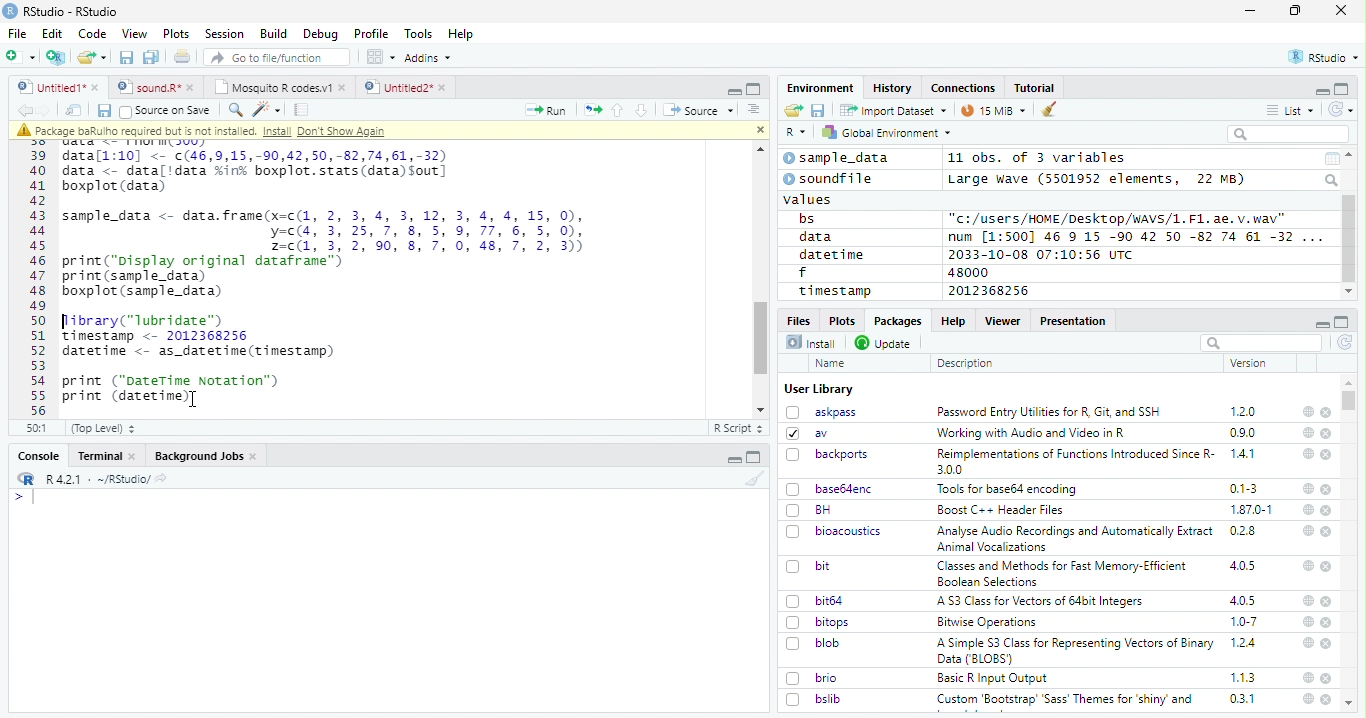 The height and width of the screenshot is (718, 1366). Describe the element at coordinates (71, 11) in the screenshot. I see `RStudio - RStudio` at that location.